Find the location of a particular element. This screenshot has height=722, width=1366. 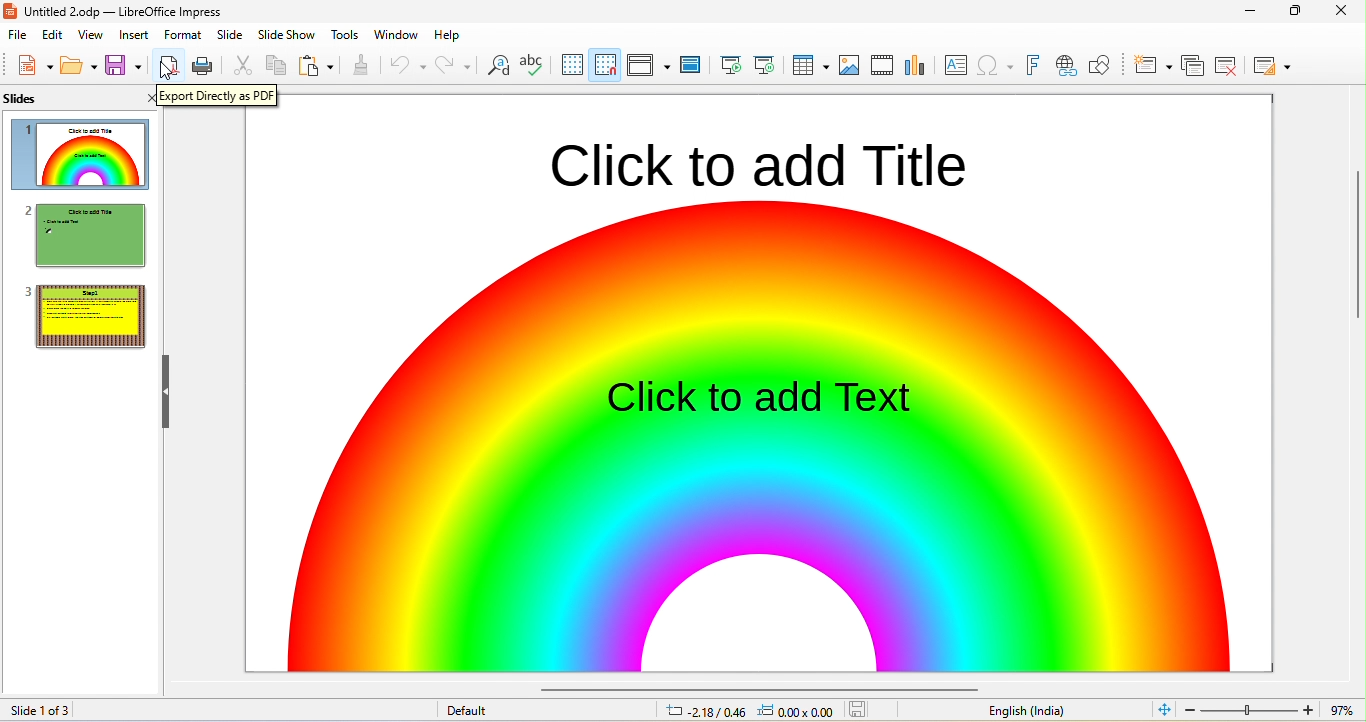

click to add title is located at coordinates (749, 161).